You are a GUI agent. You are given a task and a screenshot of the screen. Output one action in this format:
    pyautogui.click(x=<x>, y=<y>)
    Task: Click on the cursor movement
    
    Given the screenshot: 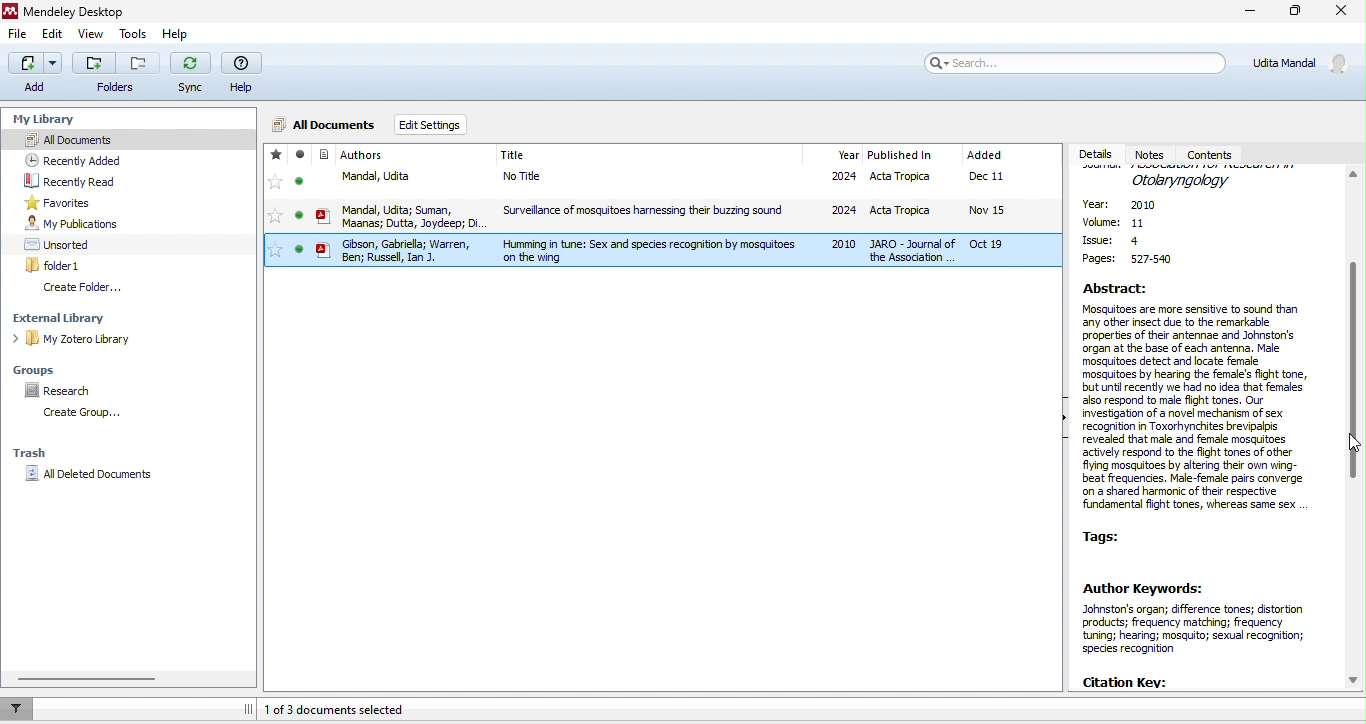 What is the action you would take?
    pyautogui.click(x=1351, y=443)
    